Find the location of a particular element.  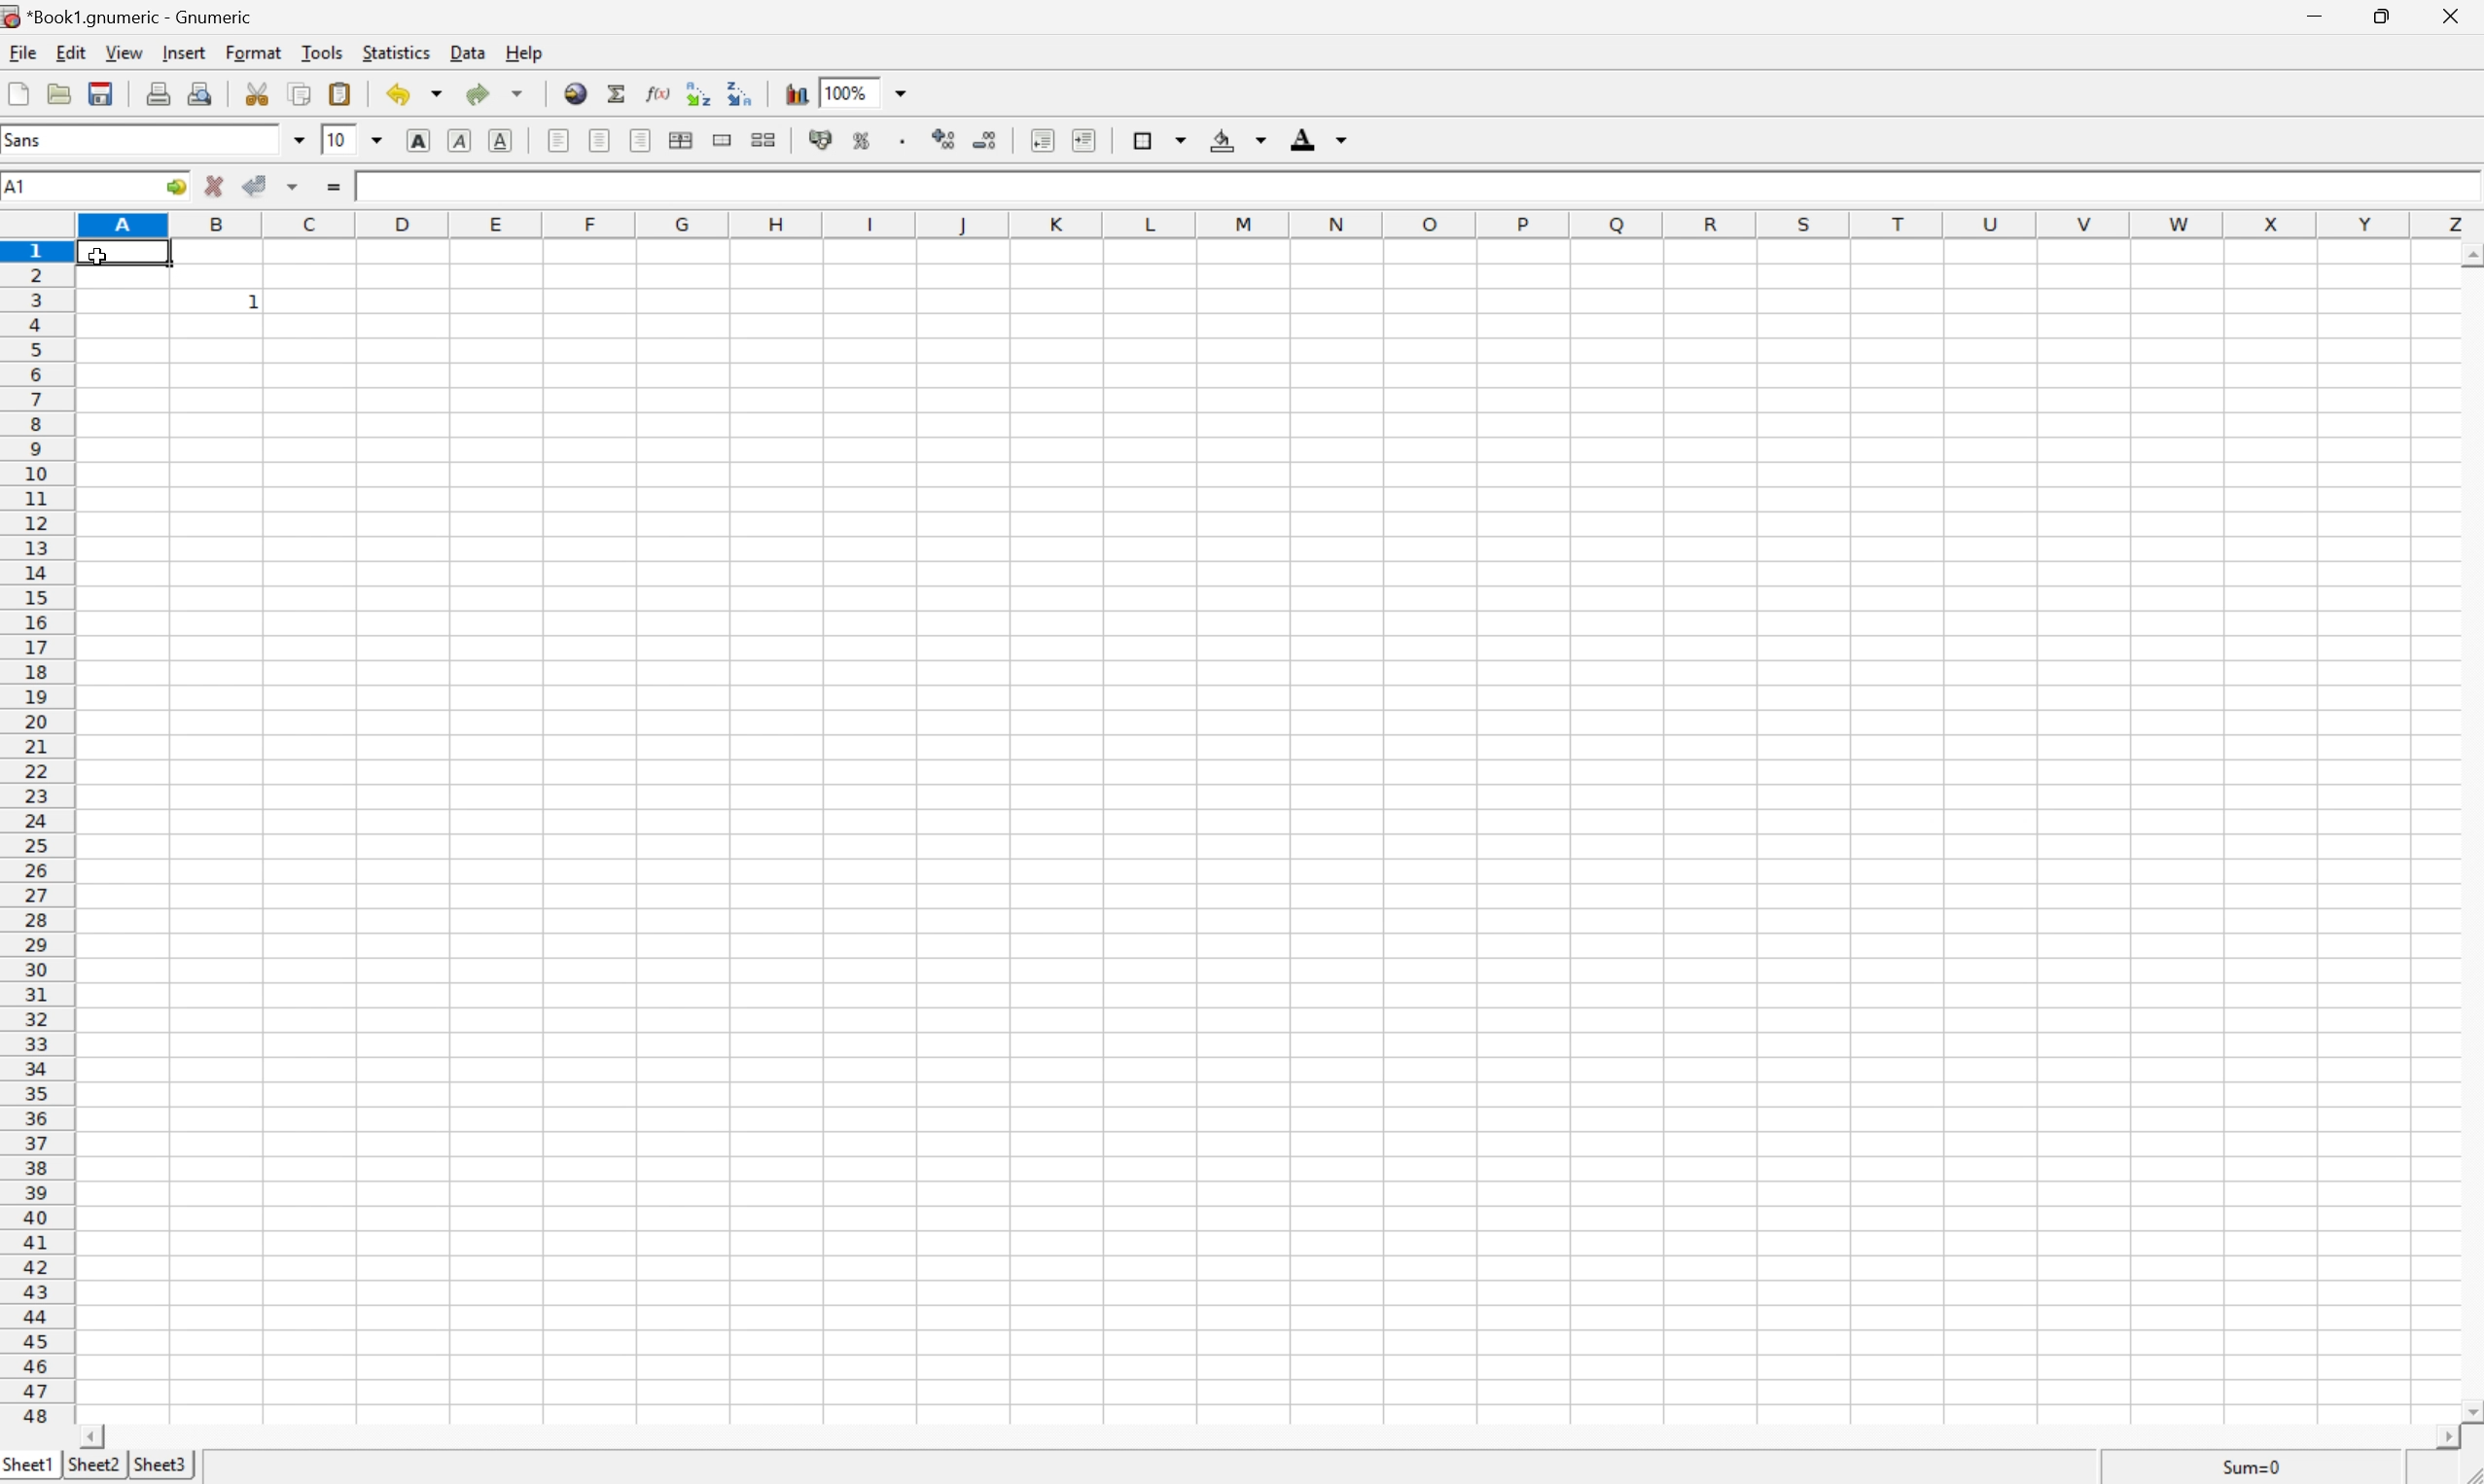

merge a range of cells is located at coordinates (721, 139).